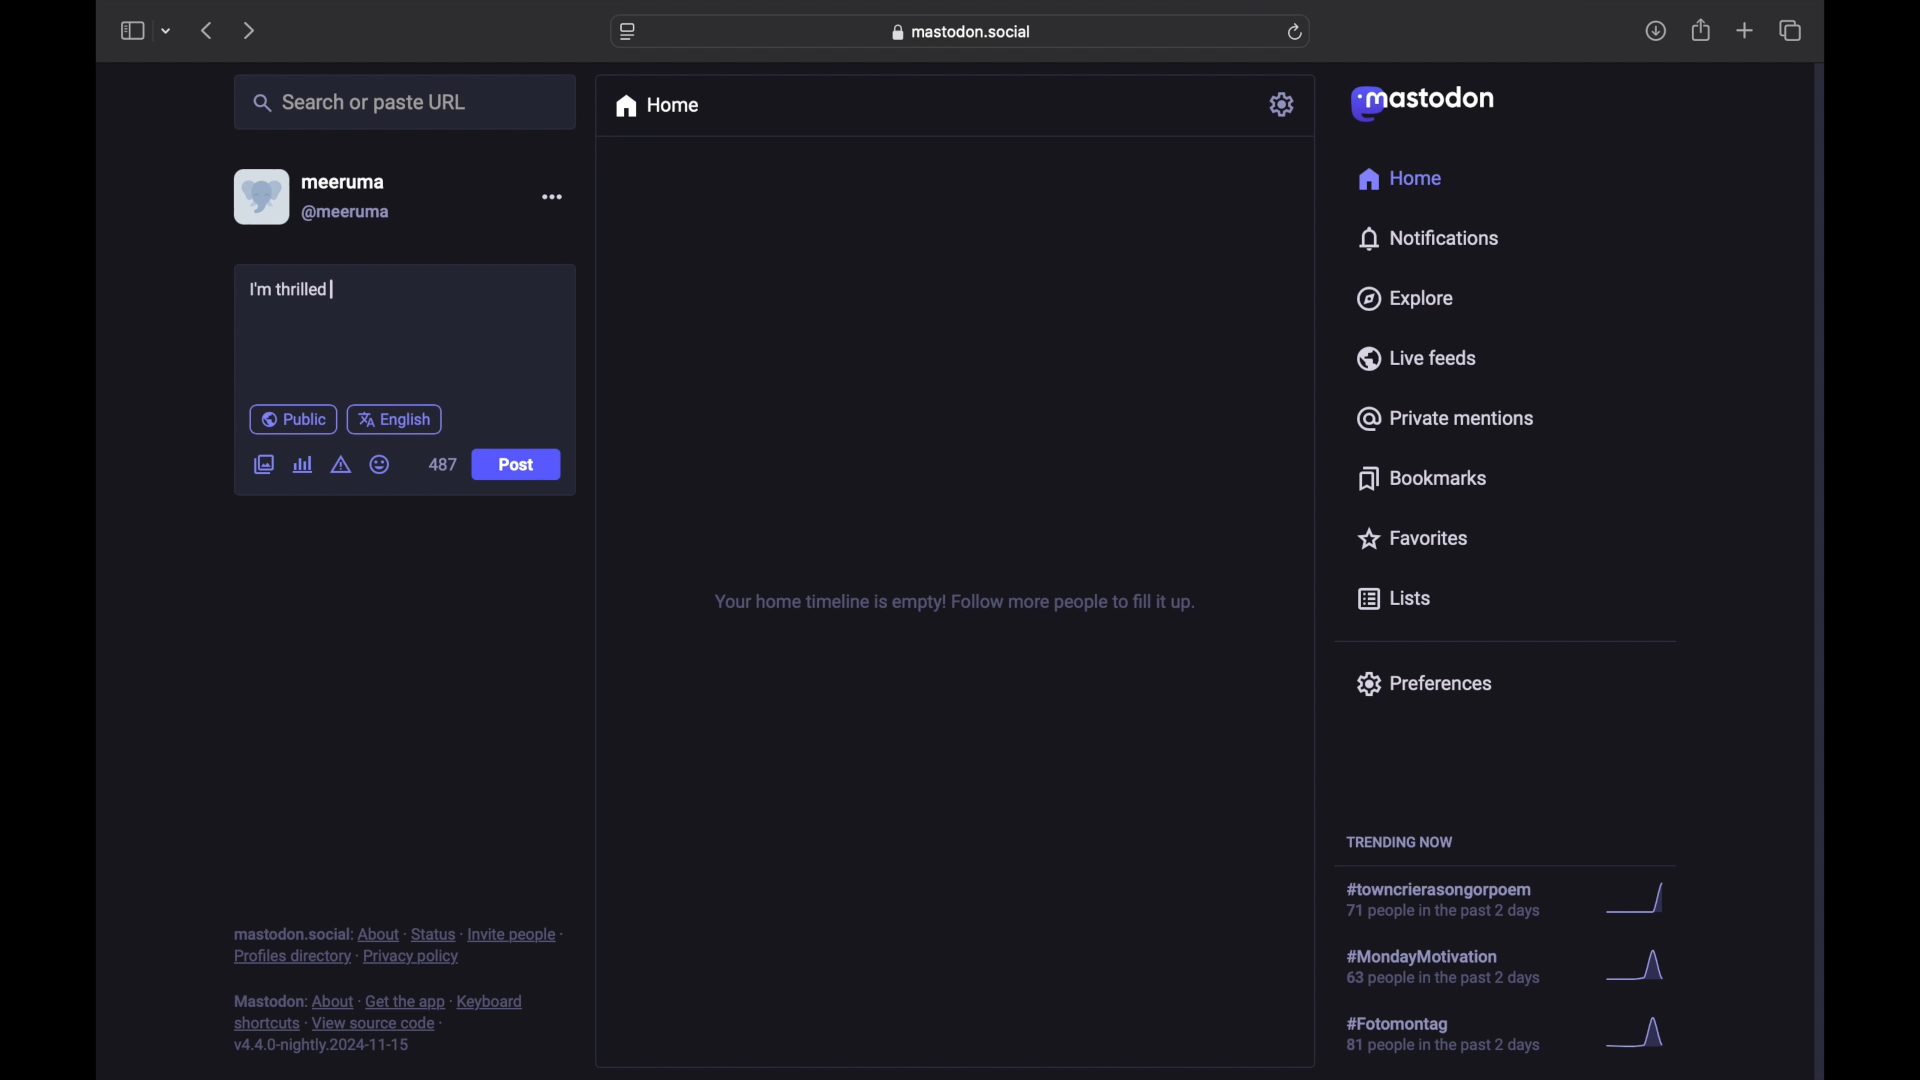  Describe the element at coordinates (1424, 684) in the screenshot. I see `preferences` at that location.